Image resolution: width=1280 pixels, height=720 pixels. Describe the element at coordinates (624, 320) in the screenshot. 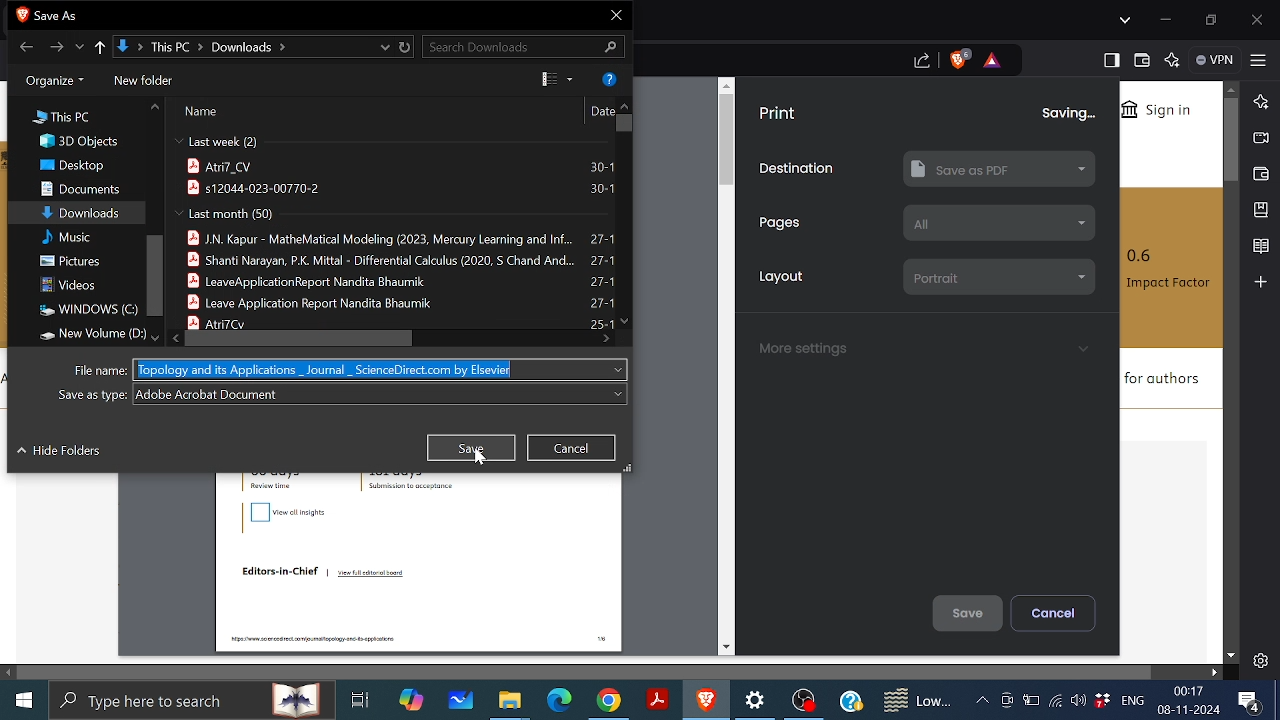

I see `Move down` at that location.